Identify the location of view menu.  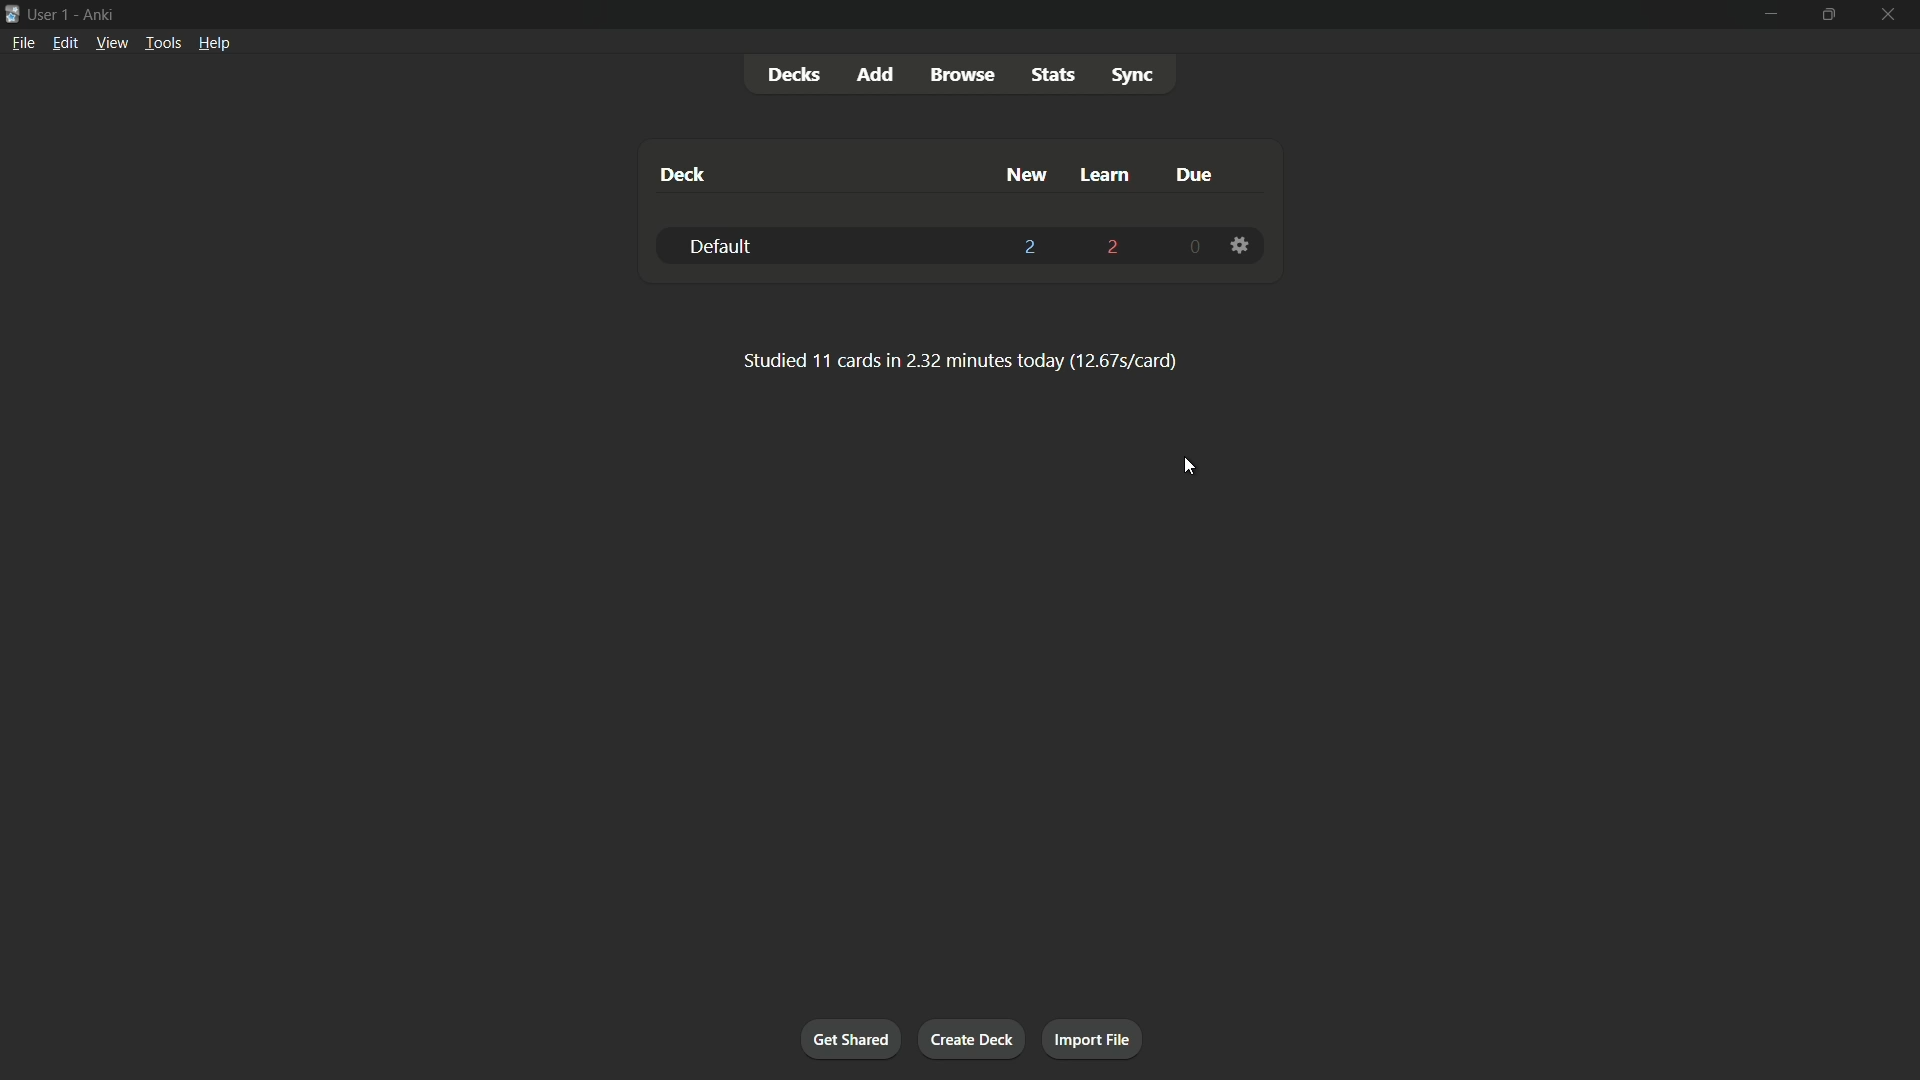
(111, 43).